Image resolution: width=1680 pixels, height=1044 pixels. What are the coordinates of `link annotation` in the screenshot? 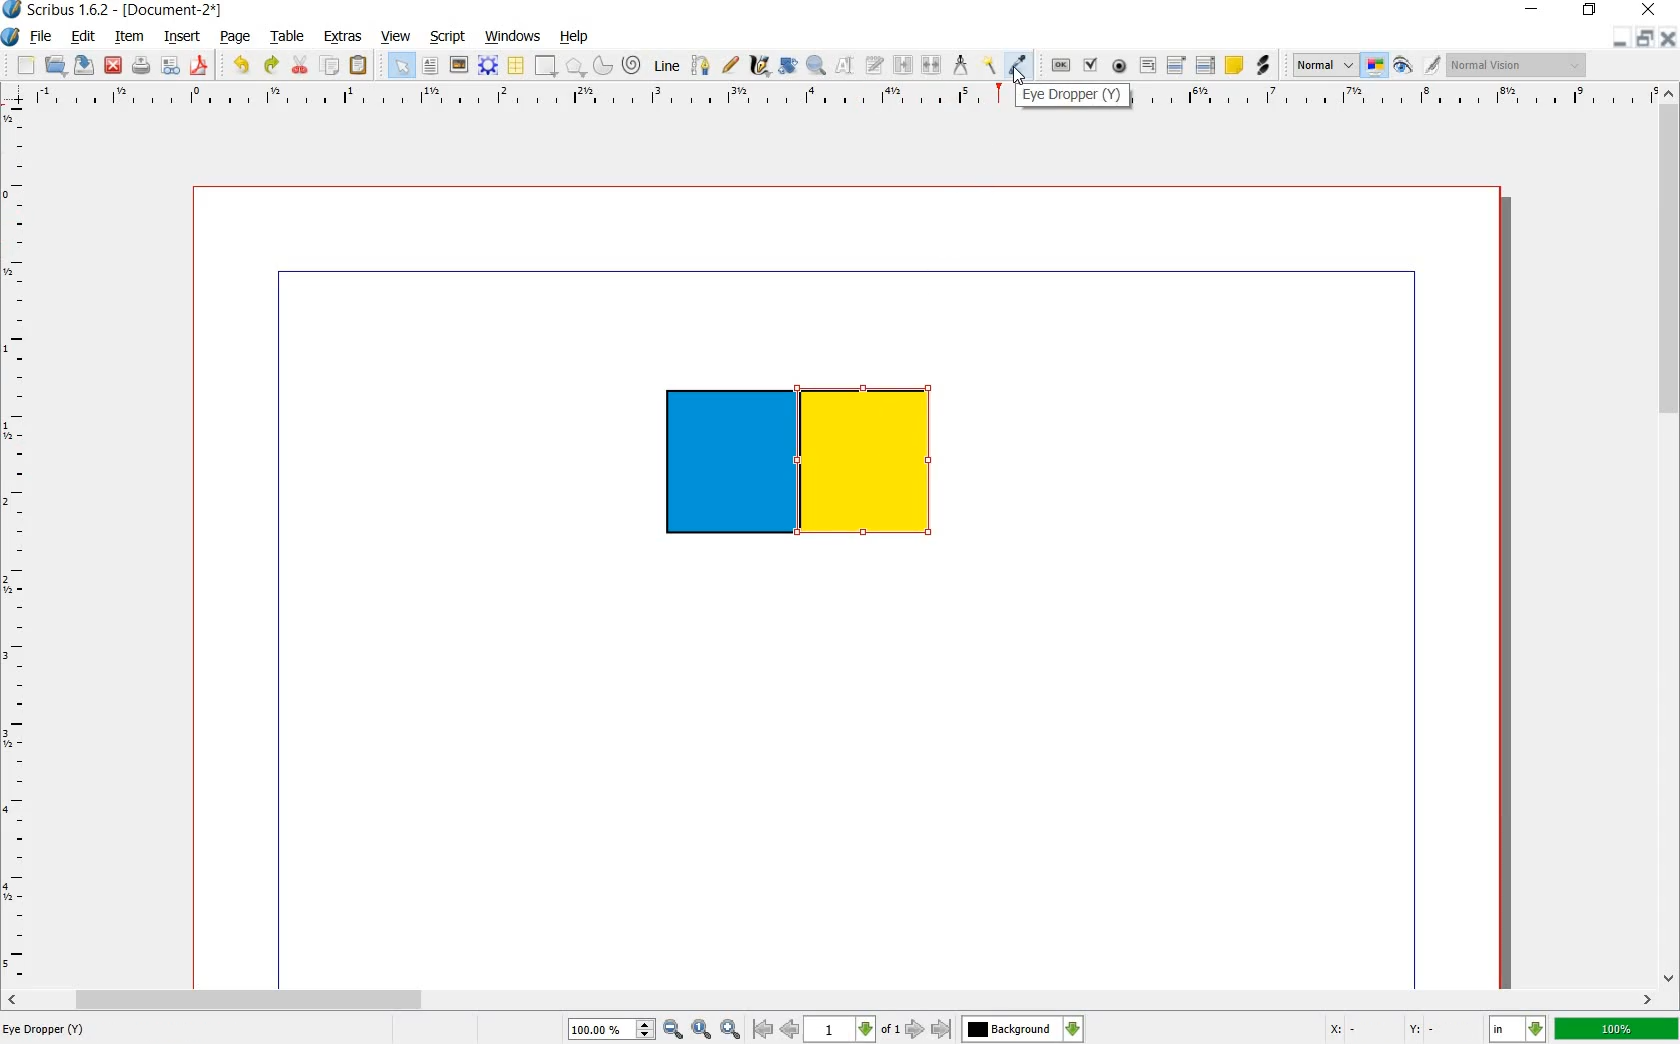 It's located at (1264, 66).